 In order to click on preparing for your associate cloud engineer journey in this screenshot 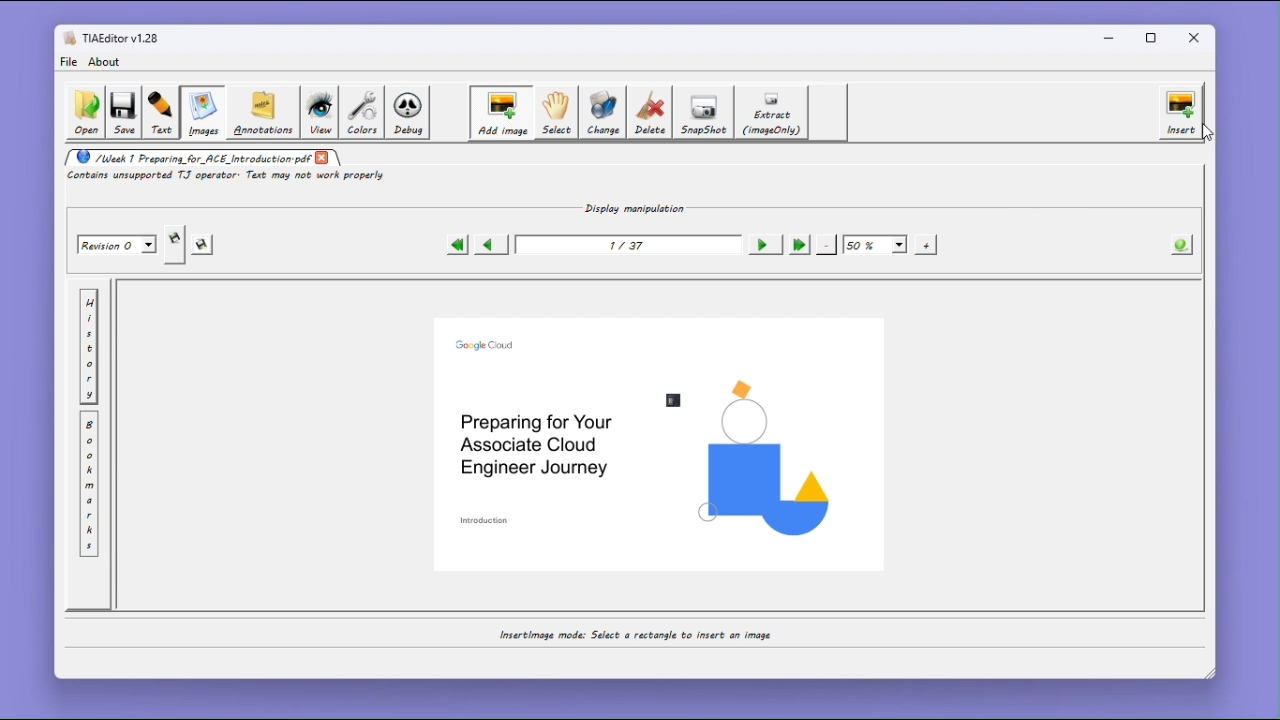, I will do `click(535, 445)`.